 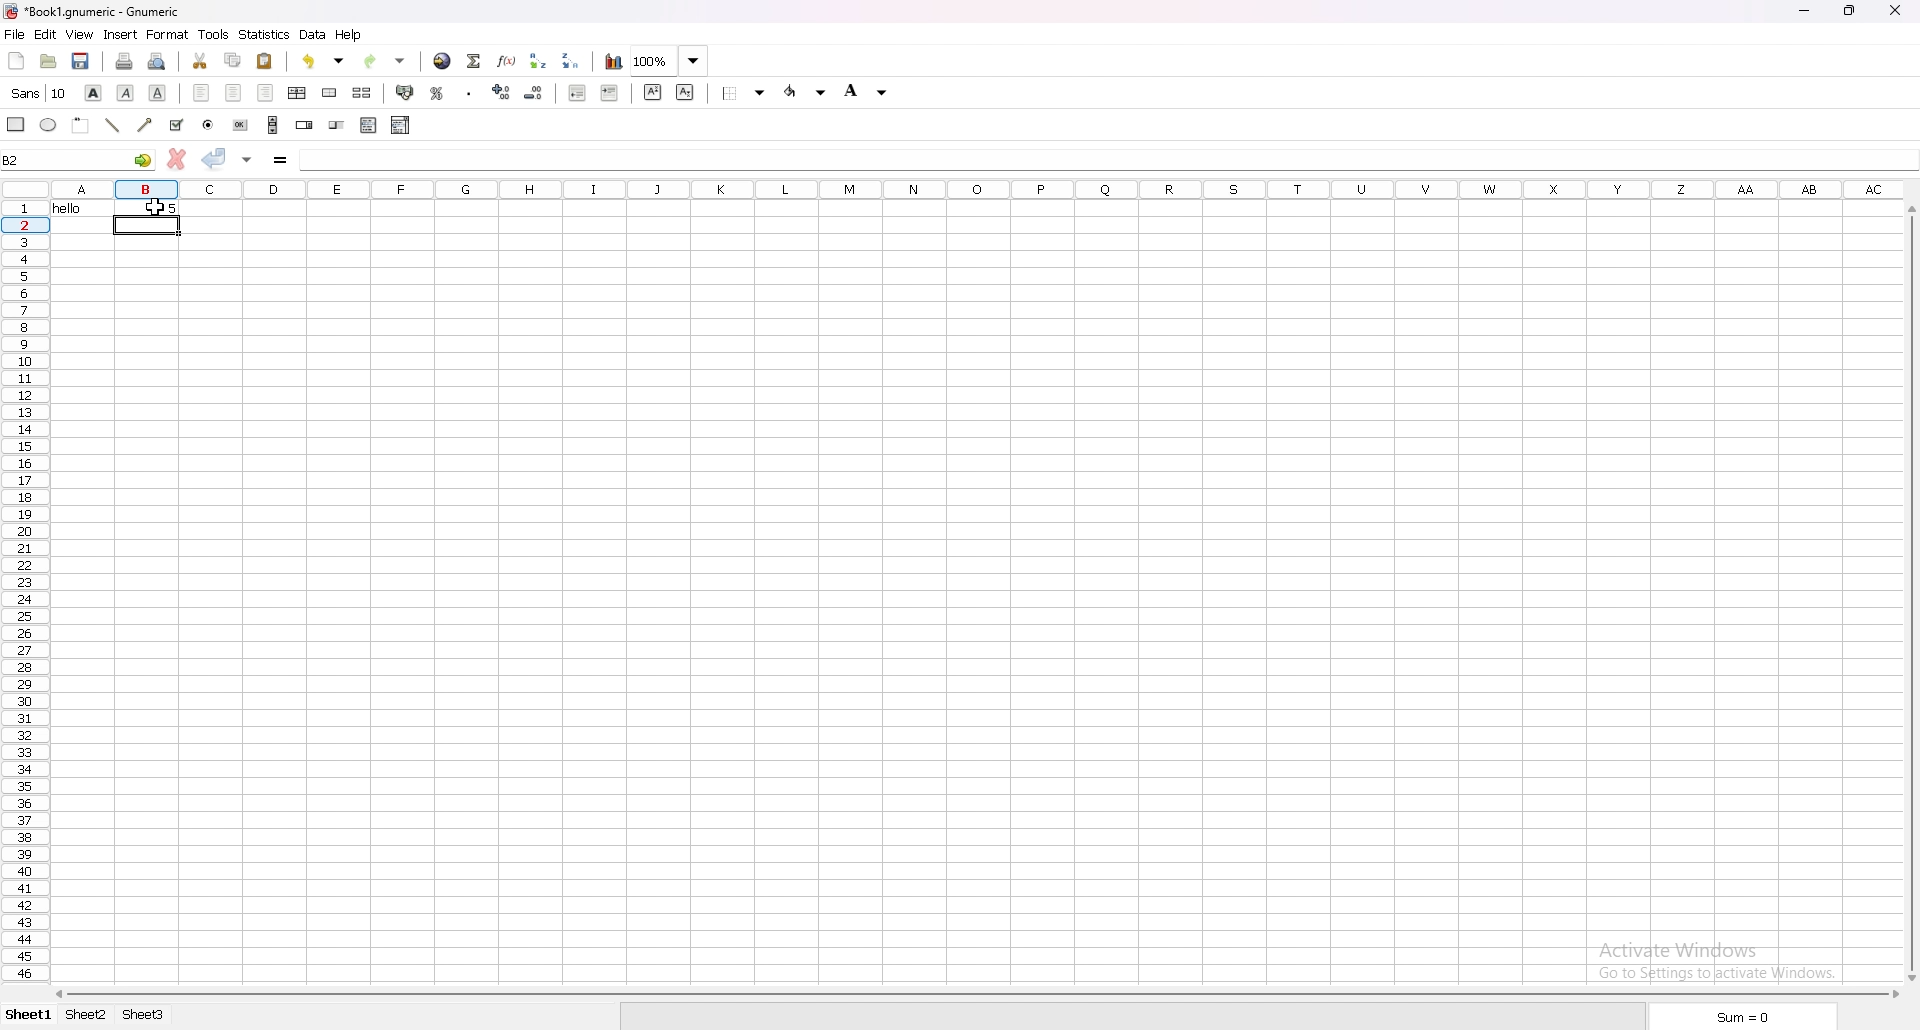 What do you see at coordinates (120, 35) in the screenshot?
I see `insert` at bounding box center [120, 35].